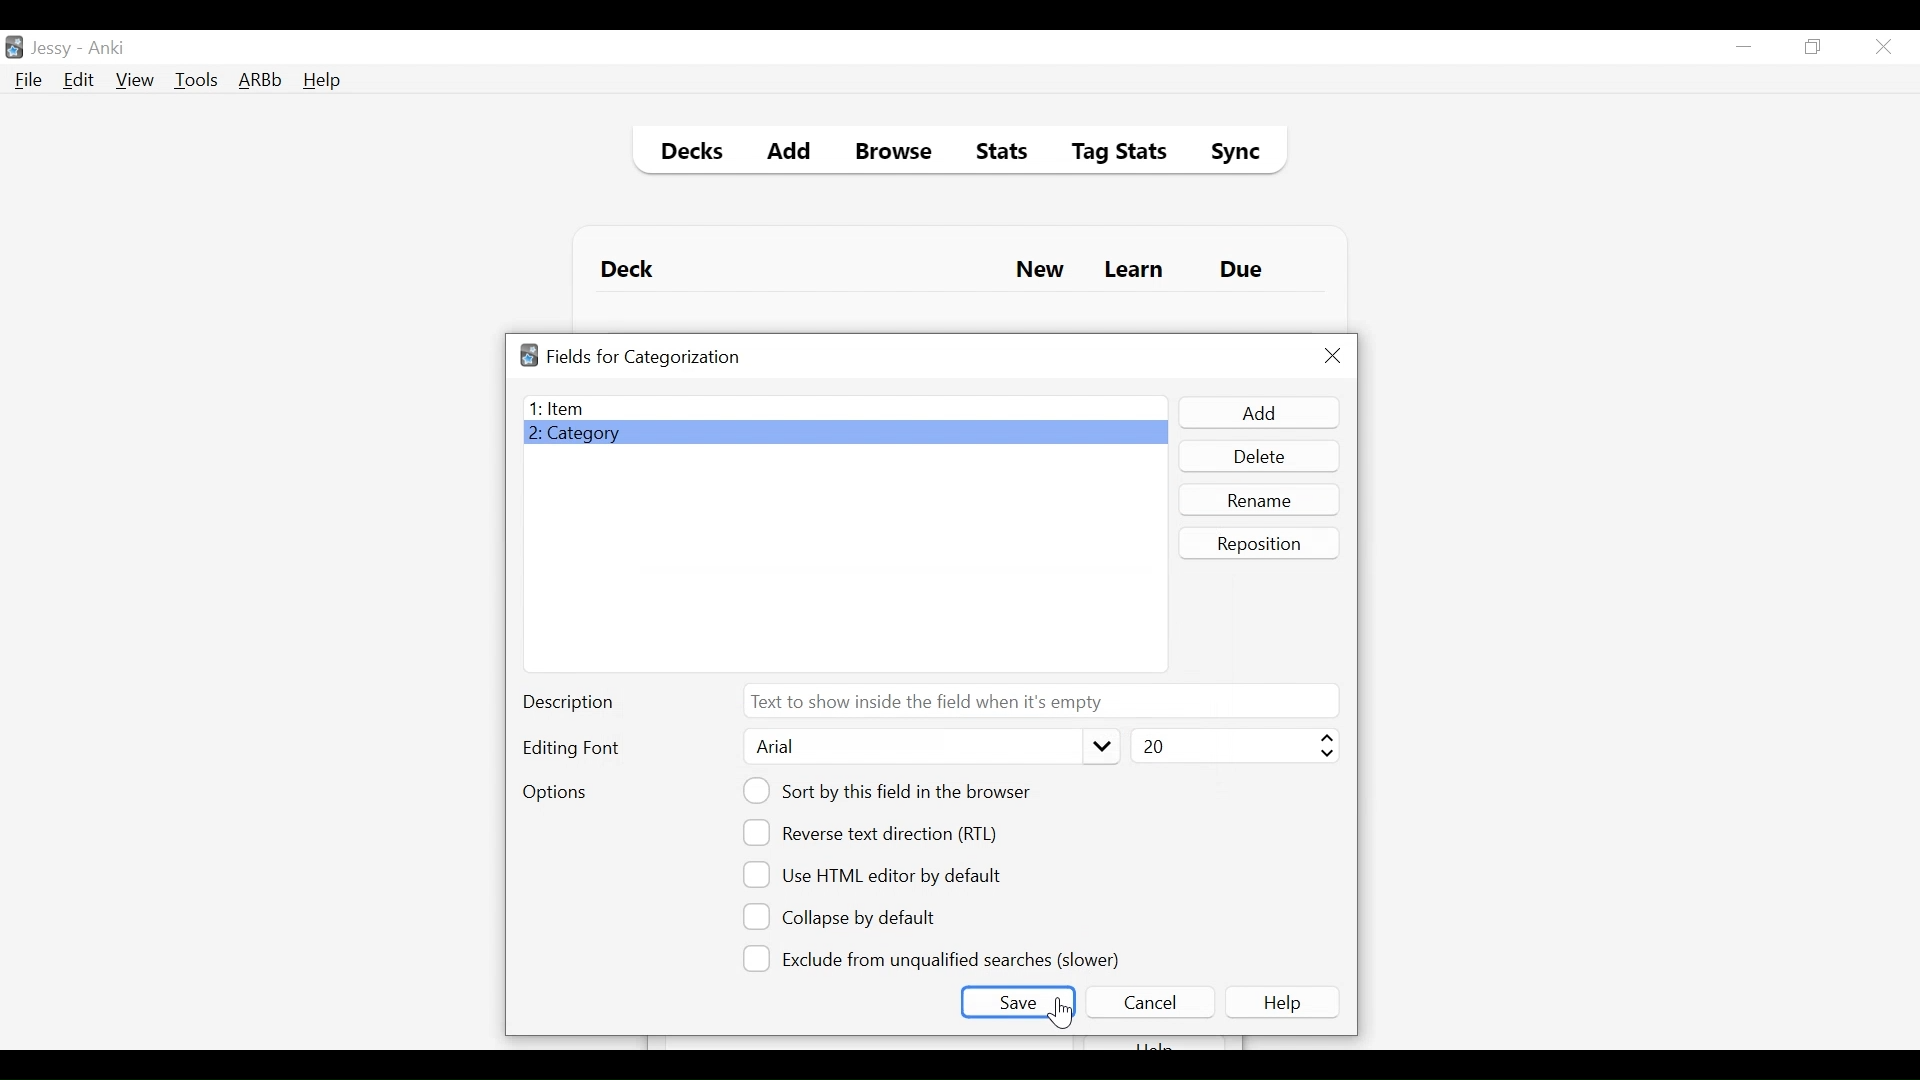 This screenshot has height=1080, width=1920. Describe the element at coordinates (1258, 458) in the screenshot. I see `Delete` at that location.